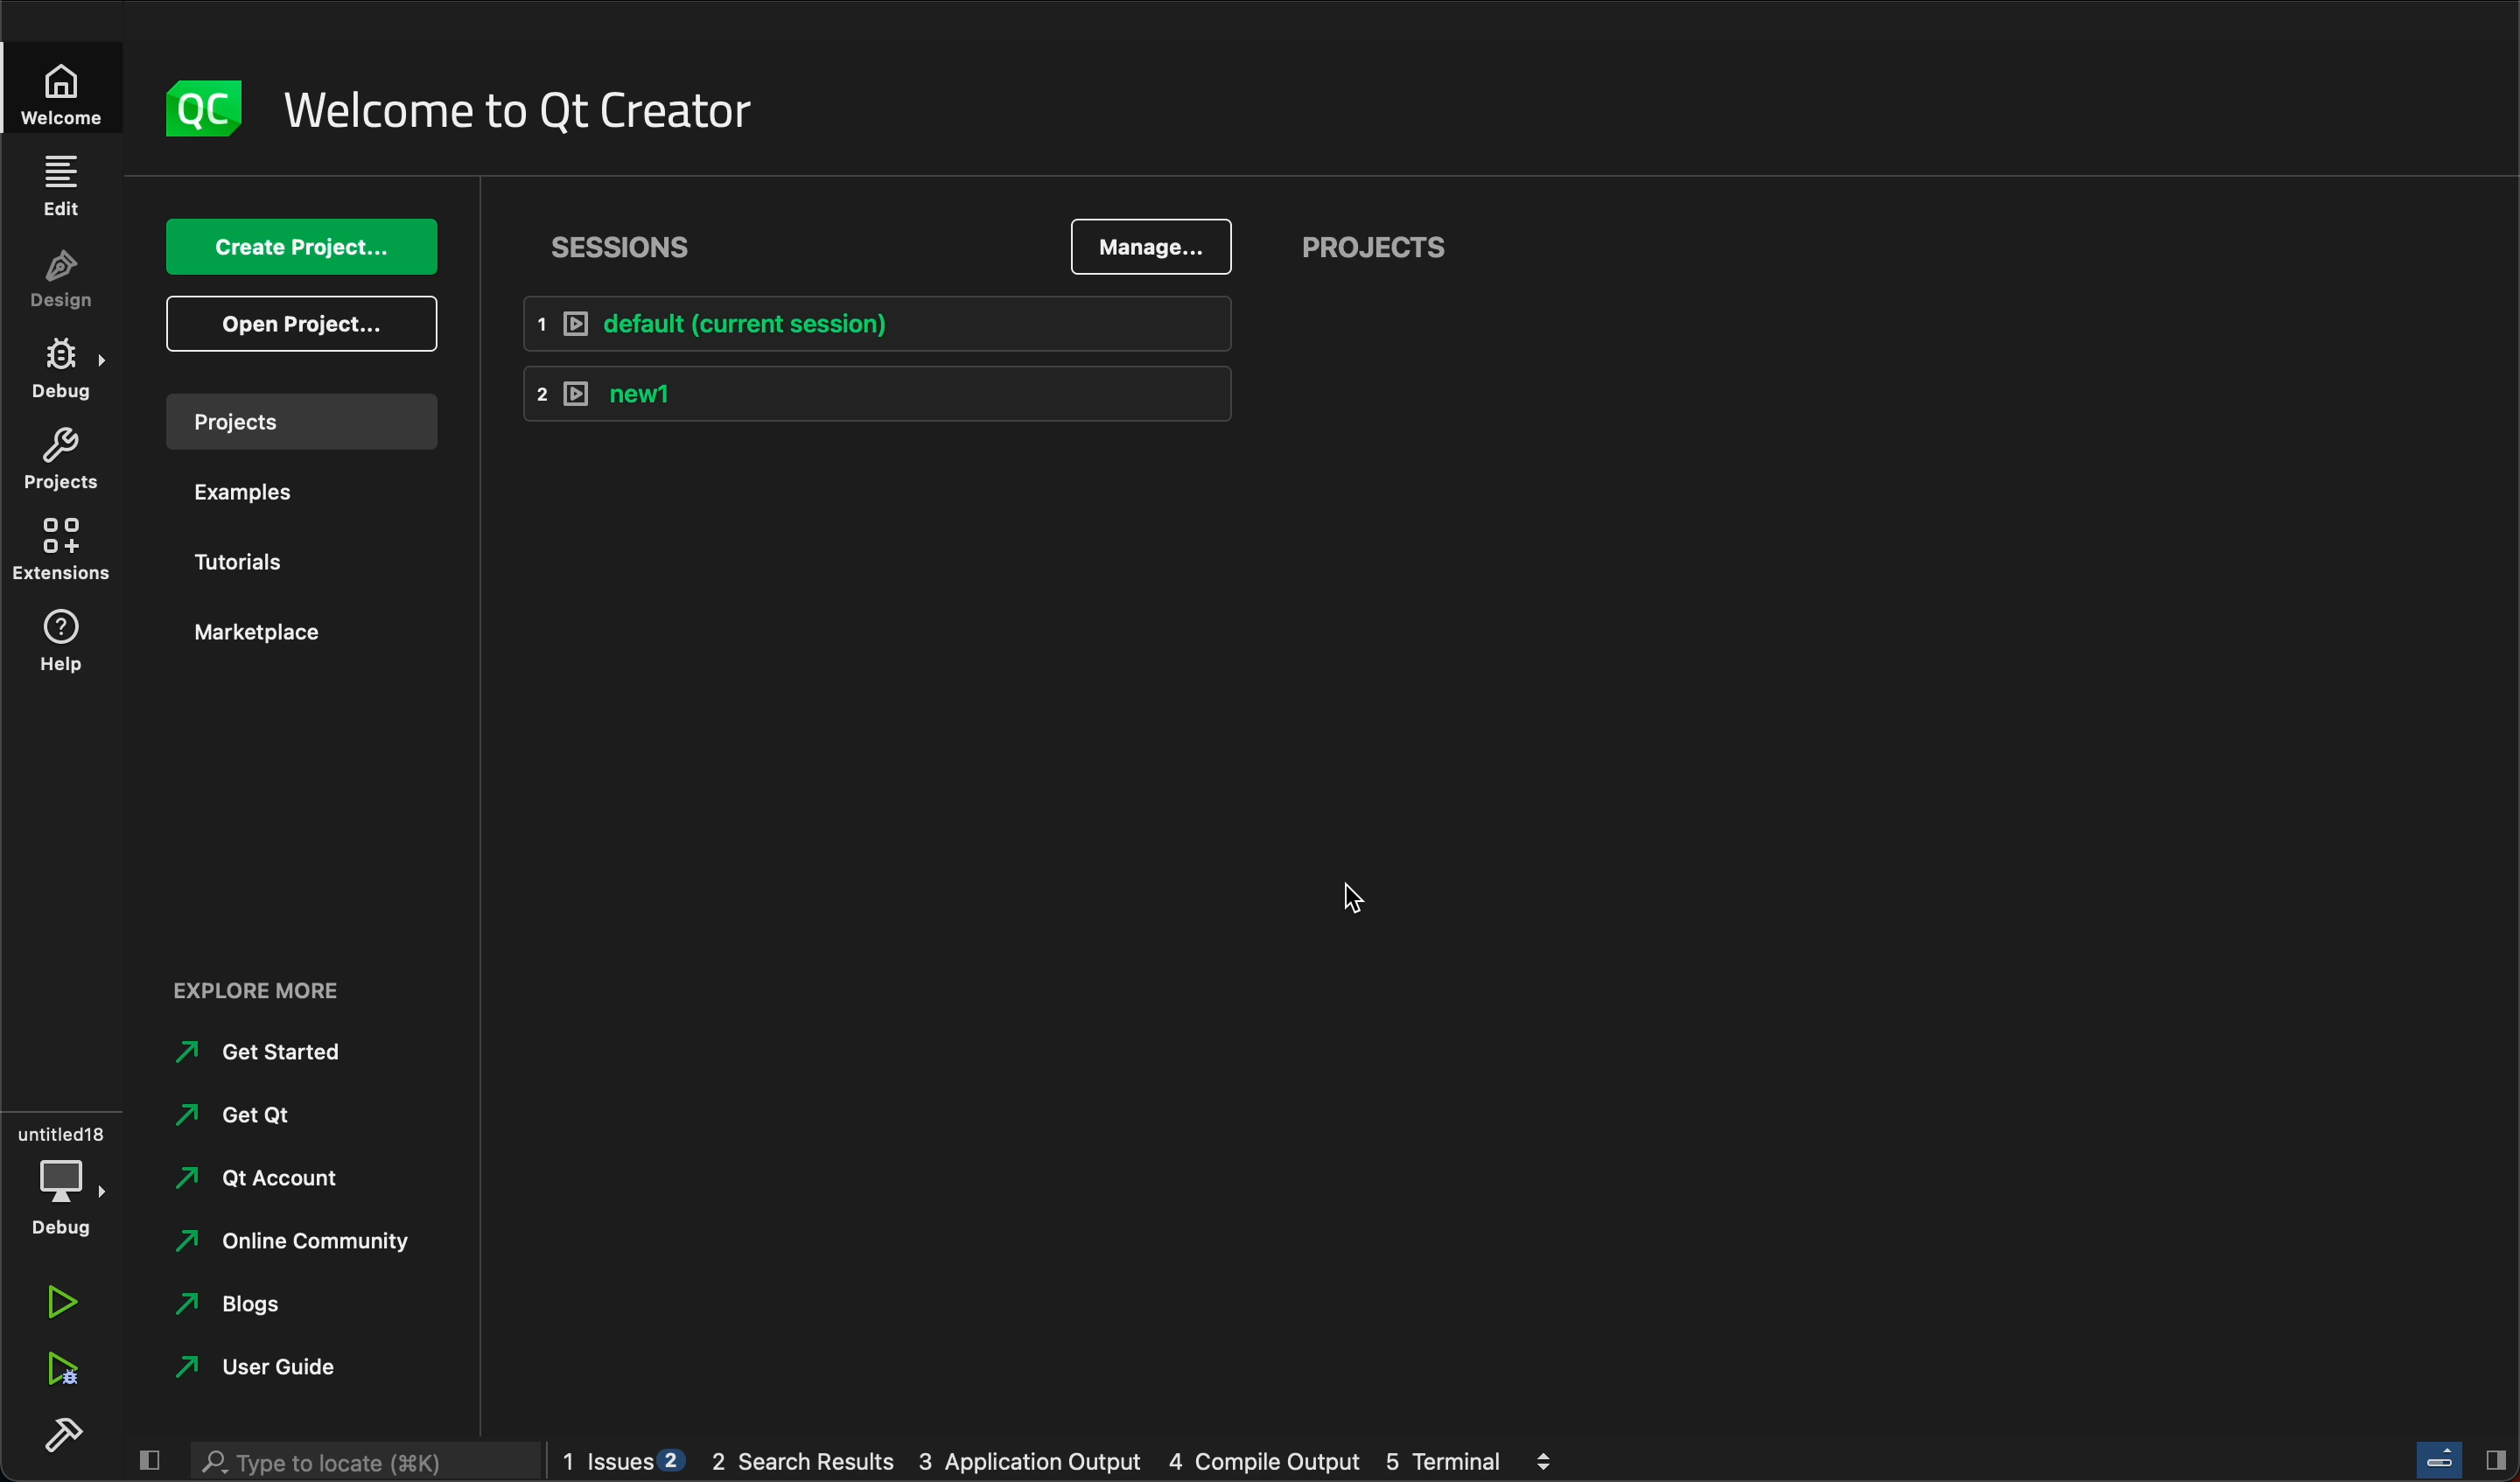  I want to click on close slide bar, so click(149, 1462).